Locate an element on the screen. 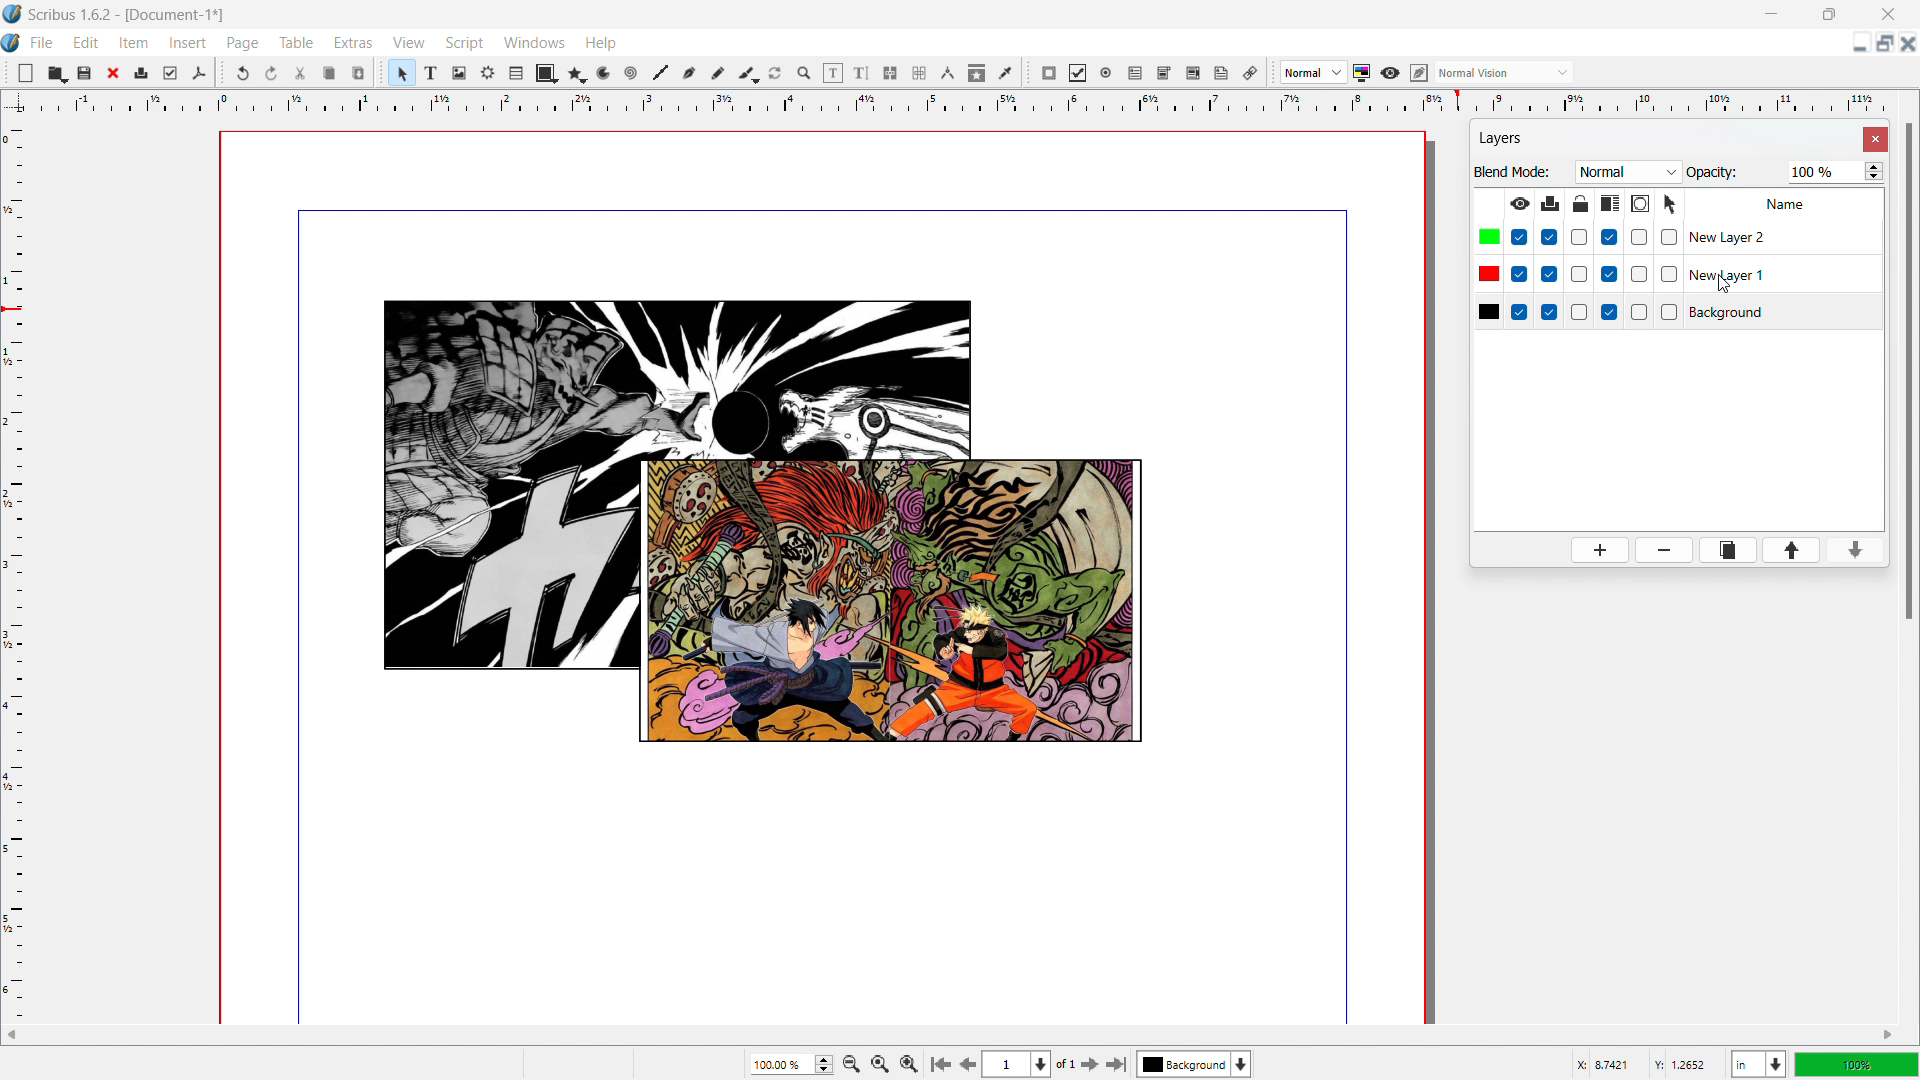  windows is located at coordinates (532, 42).